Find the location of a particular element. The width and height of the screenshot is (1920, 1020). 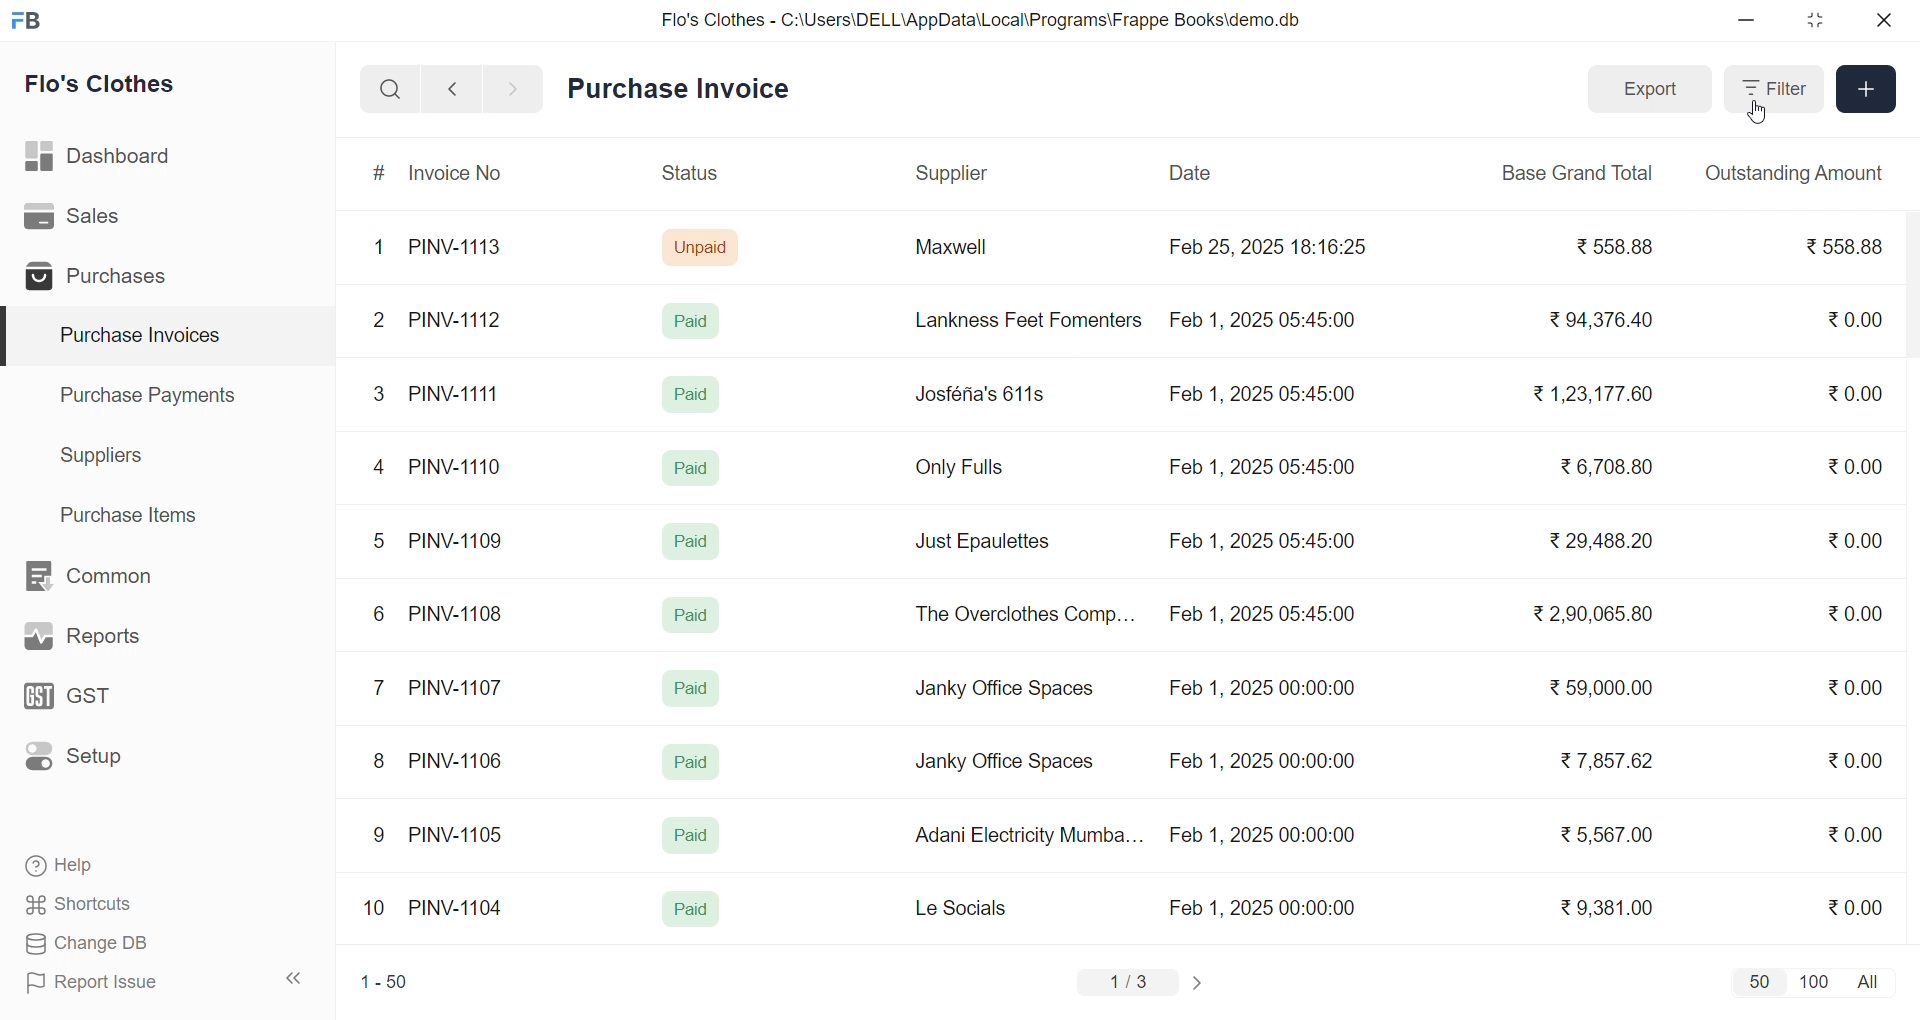

₹9,381.00 is located at coordinates (1607, 908).